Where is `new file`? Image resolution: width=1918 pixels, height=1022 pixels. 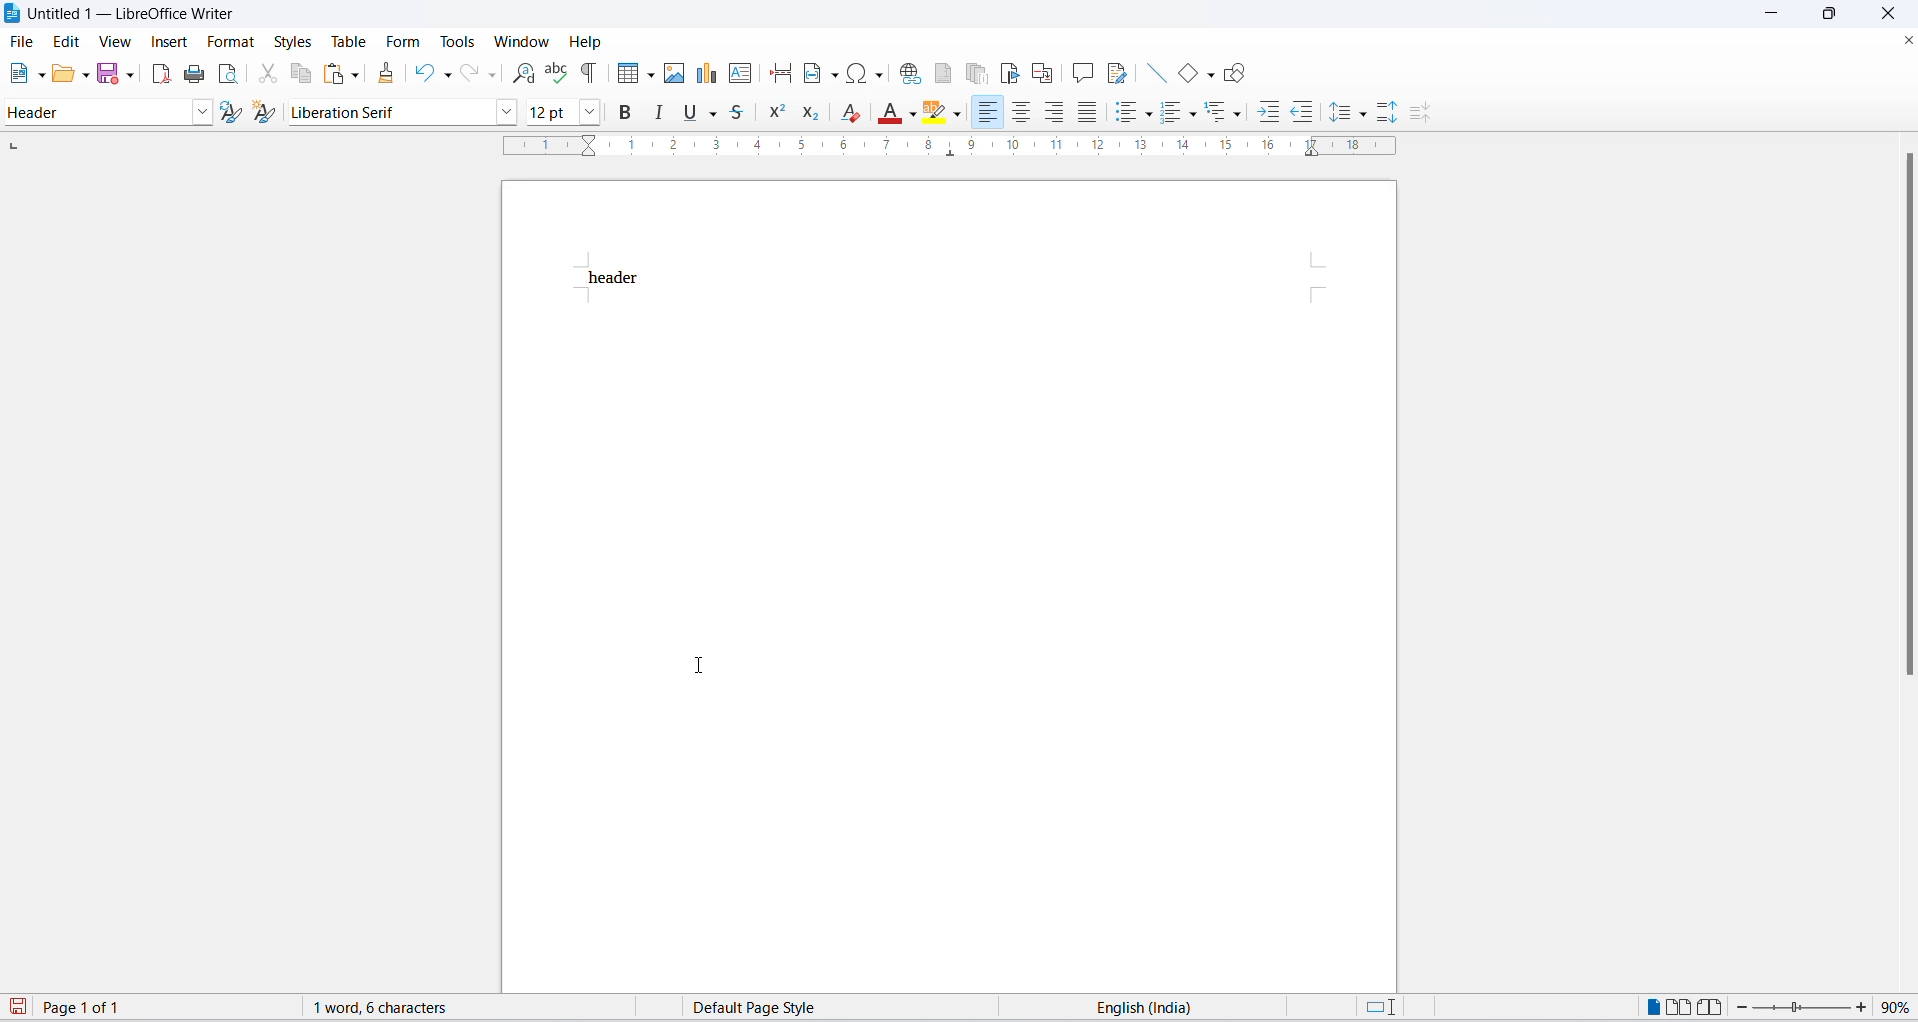 new file is located at coordinates (19, 74).